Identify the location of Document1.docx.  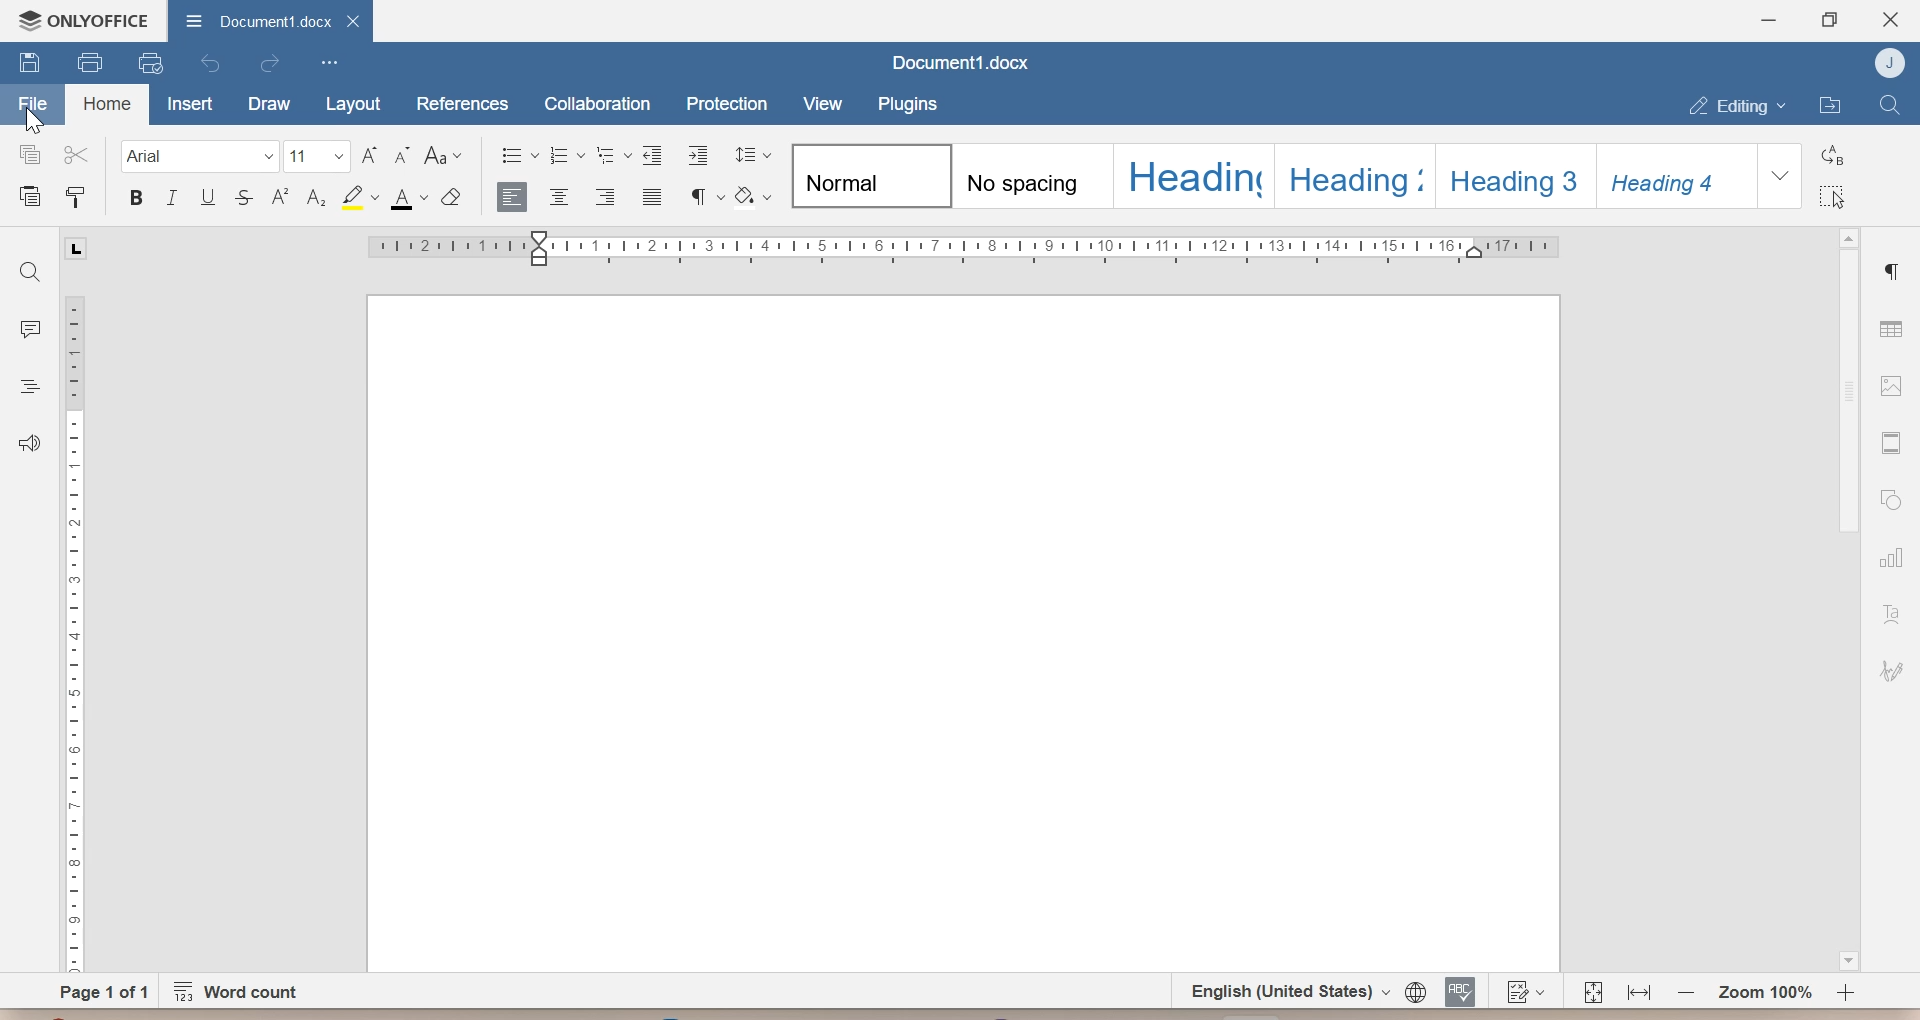
(955, 63).